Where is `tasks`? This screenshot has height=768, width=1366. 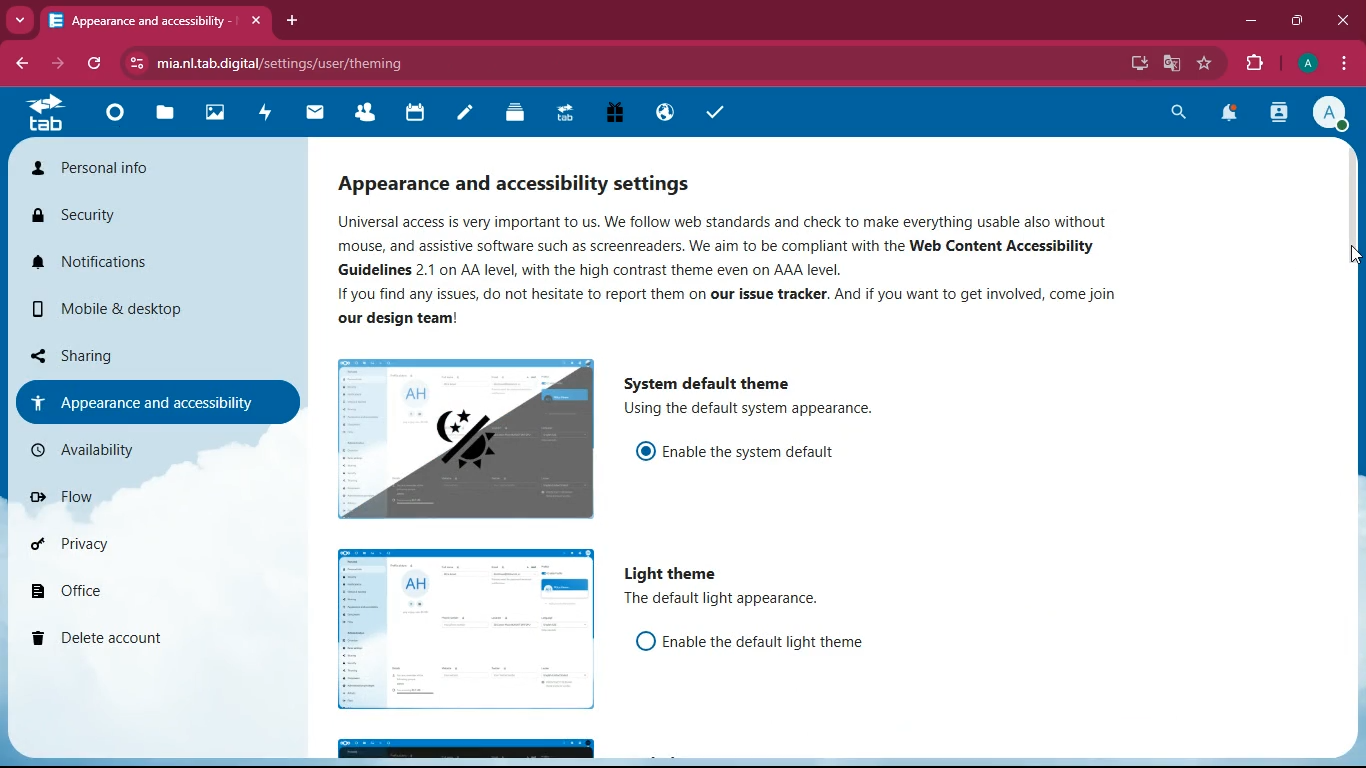
tasks is located at coordinates (723, 114).